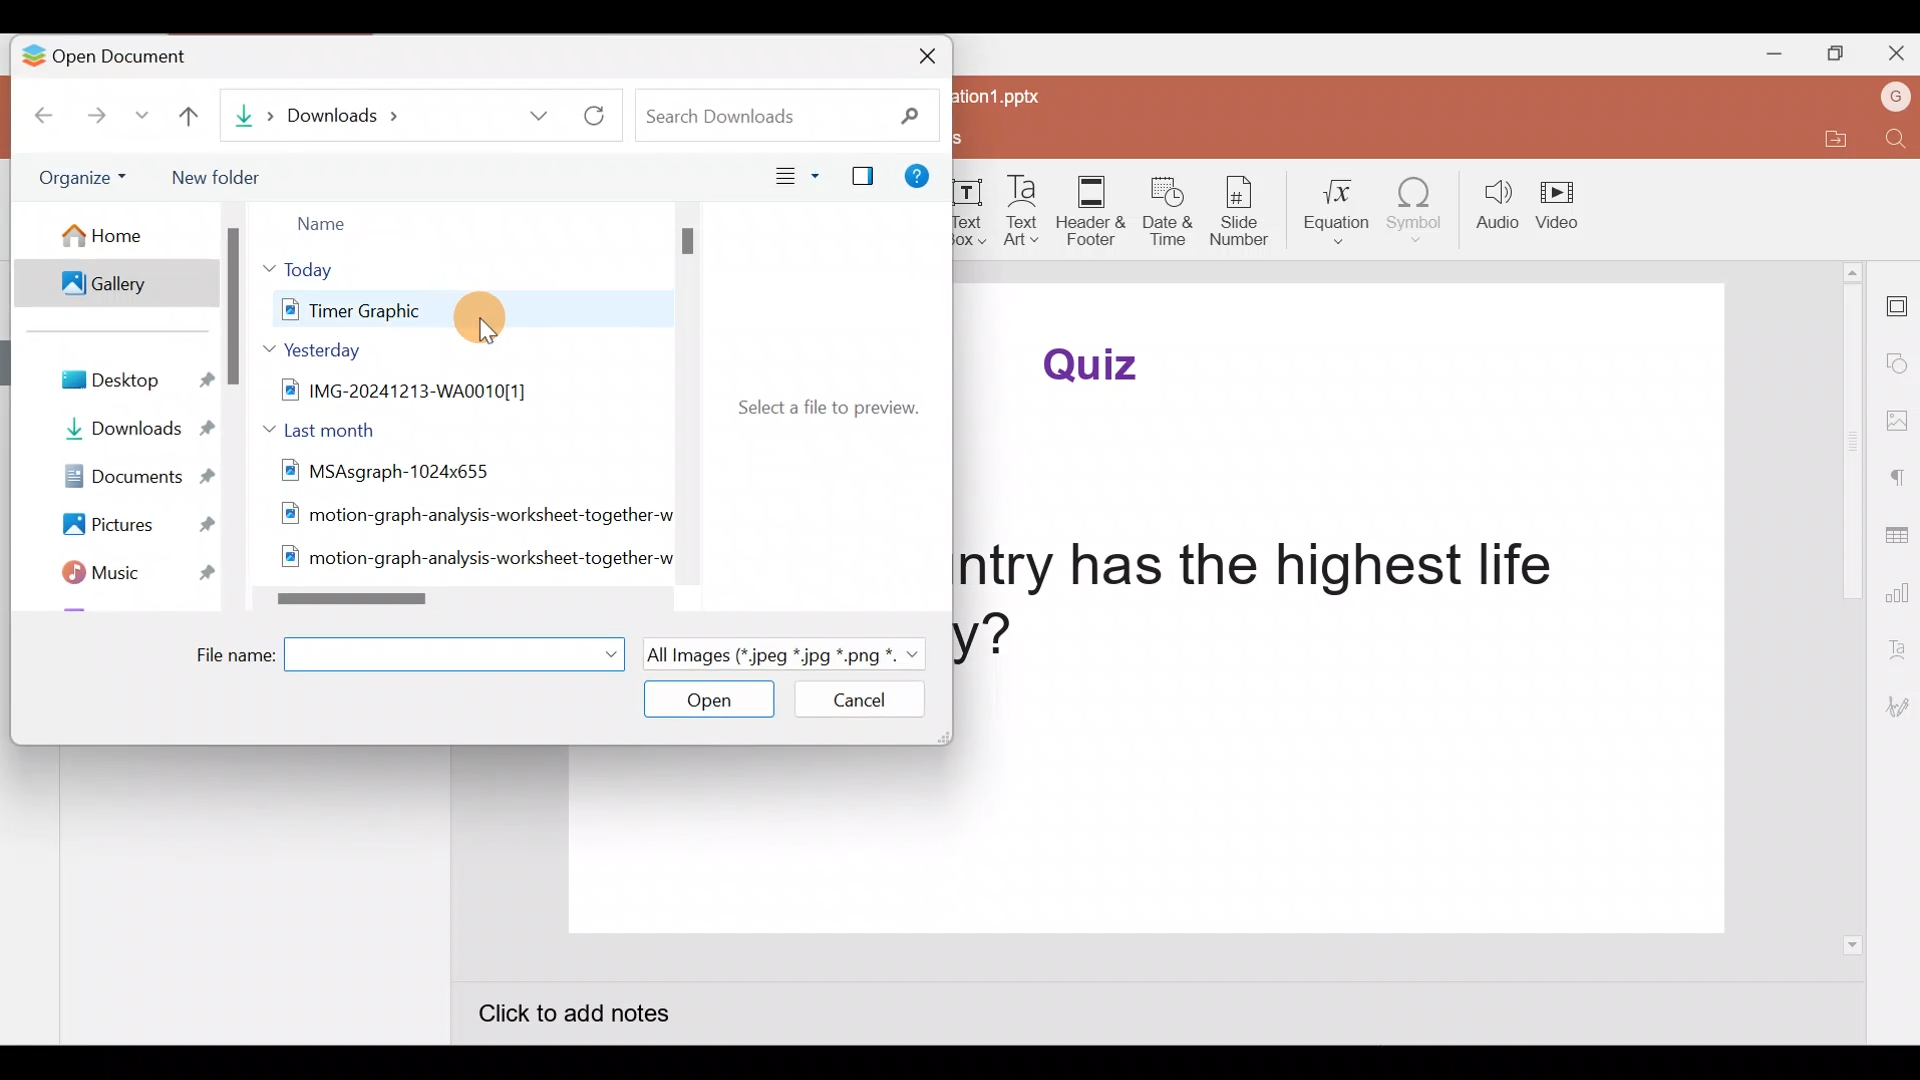  I want to click on Text Art, so click(1024, 211).